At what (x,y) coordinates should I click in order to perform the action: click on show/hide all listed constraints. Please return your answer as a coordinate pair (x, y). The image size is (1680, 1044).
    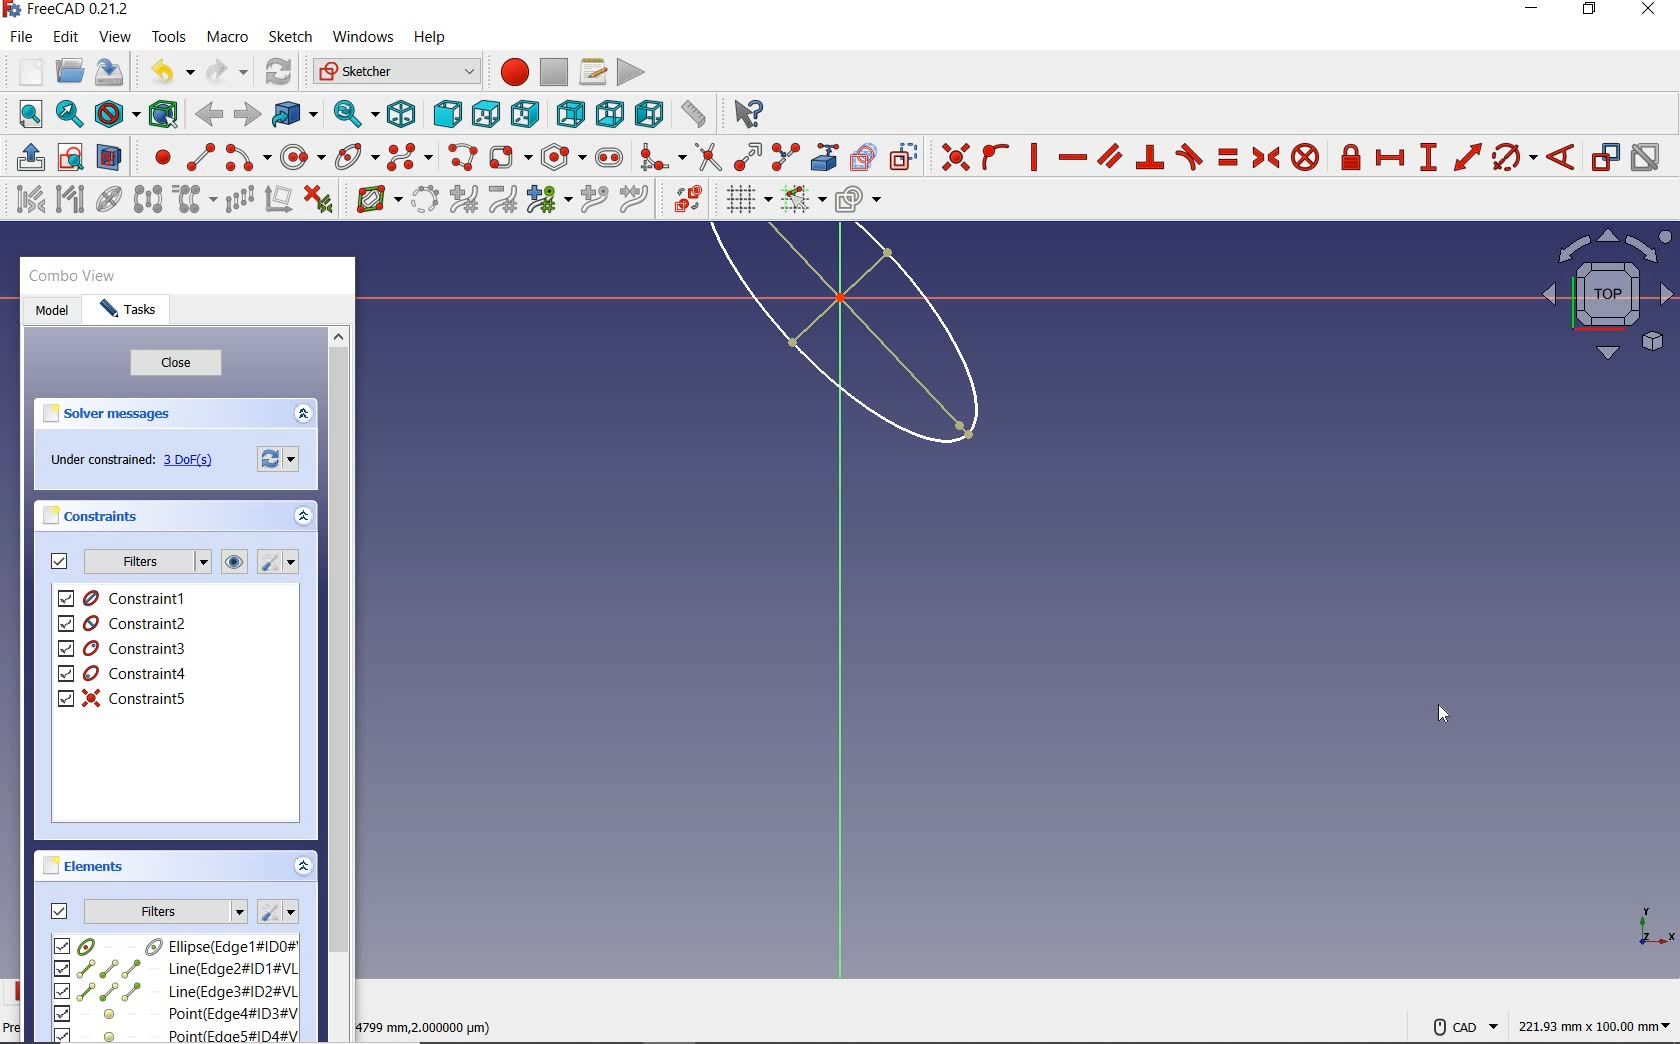
    Looking at the image, I should click on (231, 563).